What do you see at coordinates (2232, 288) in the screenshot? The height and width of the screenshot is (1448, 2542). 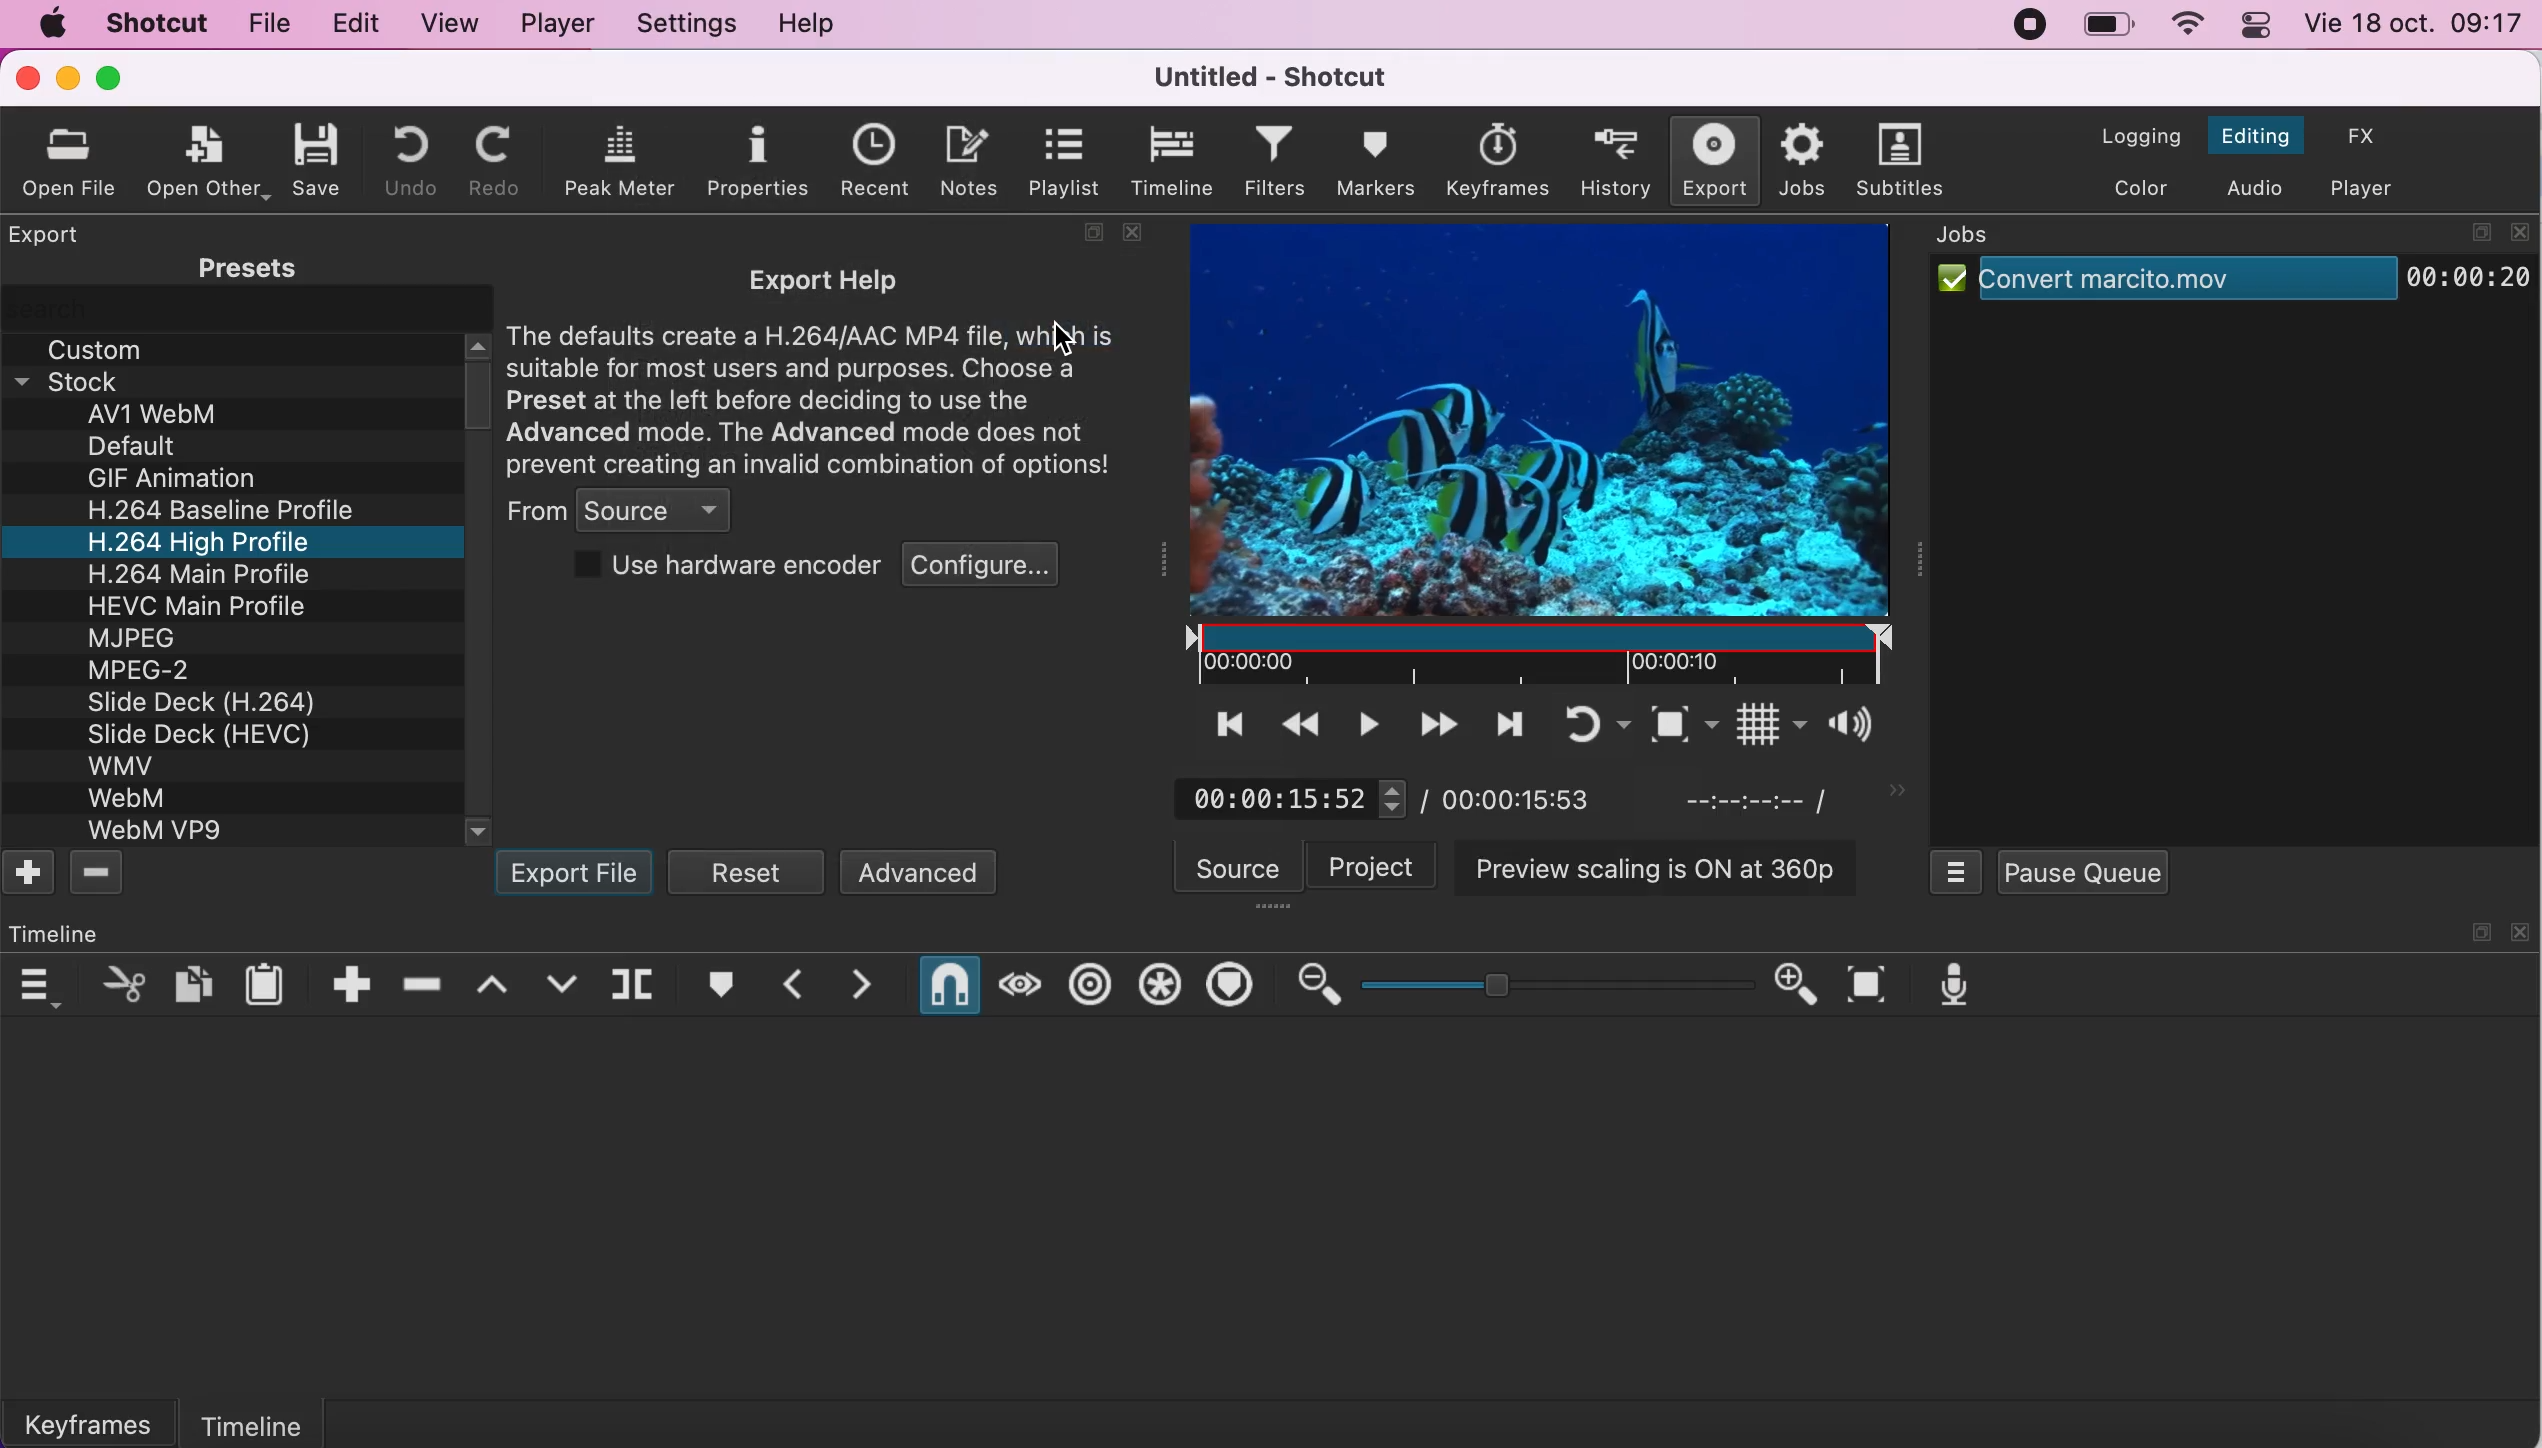 I see `job clip` at bounding box center [2232, 288].